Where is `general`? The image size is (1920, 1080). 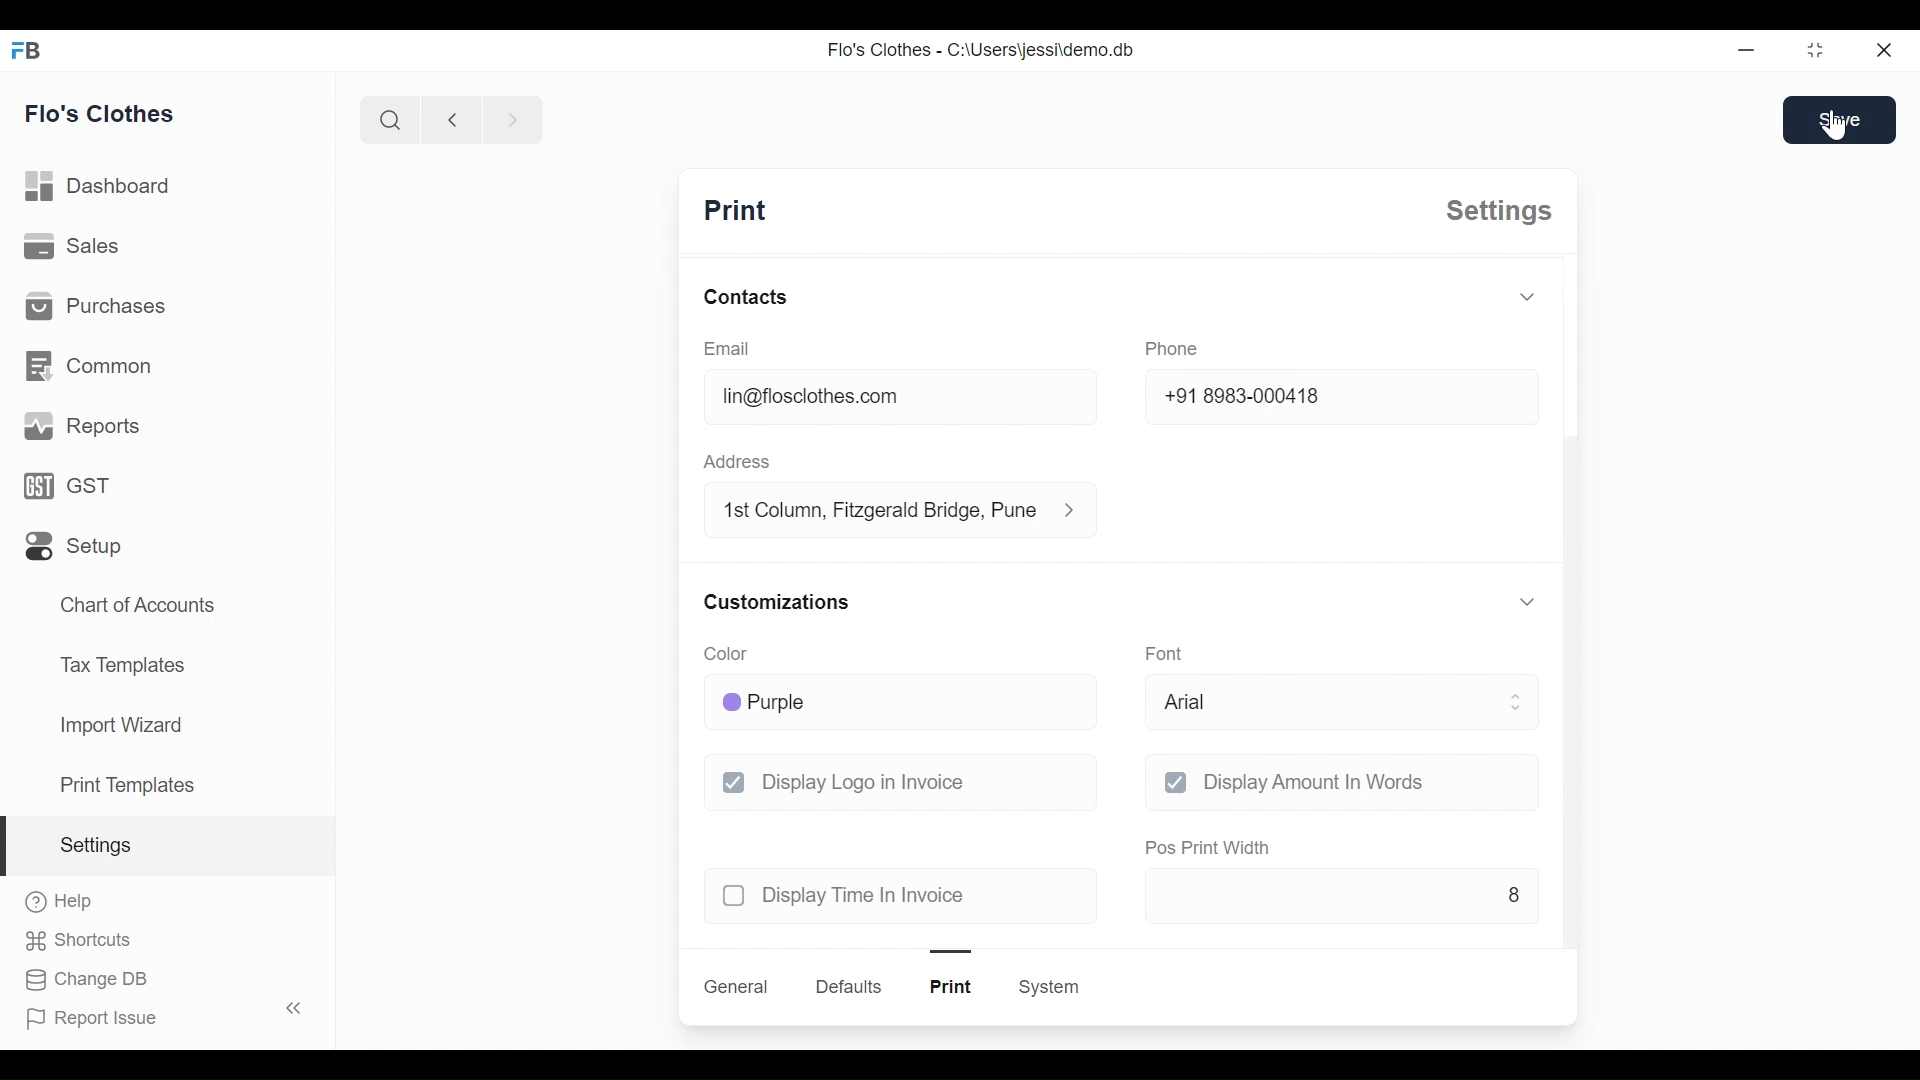 general is located at coordinates (737, 987).